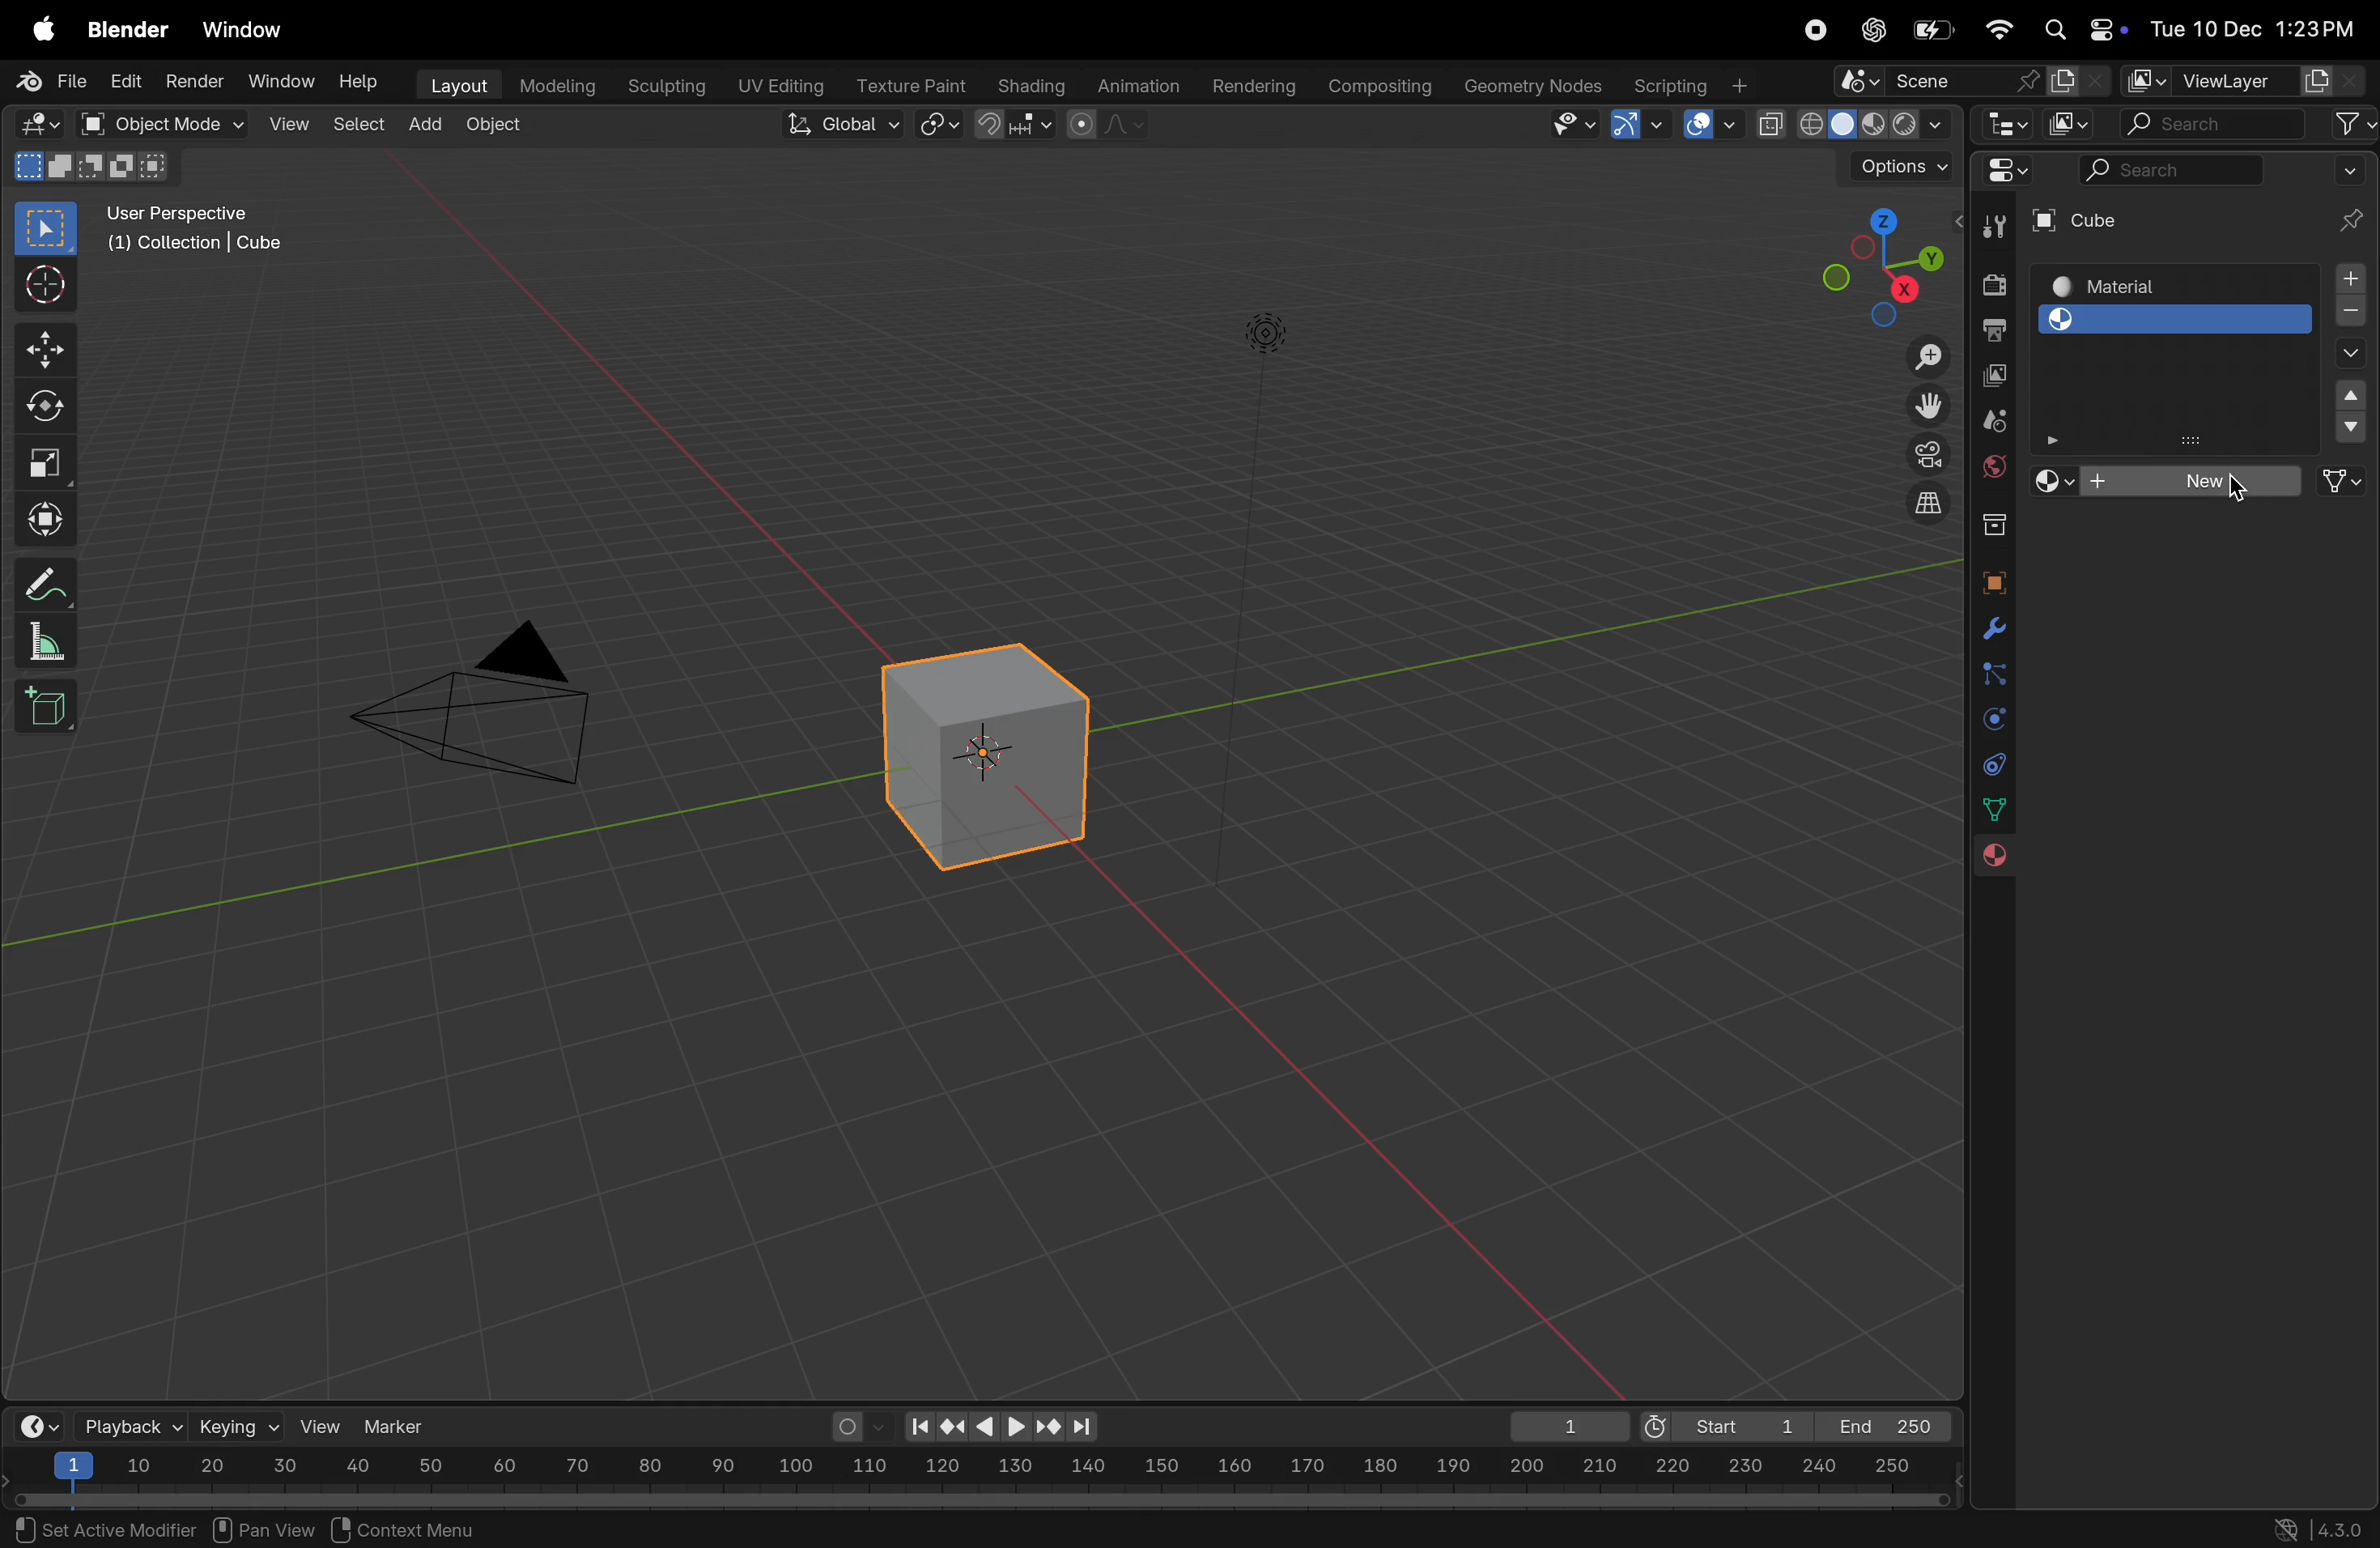  What do you see at coordinates (32, 122) in the screenshot?
I see `editor type` at bounding box center [32, 122].